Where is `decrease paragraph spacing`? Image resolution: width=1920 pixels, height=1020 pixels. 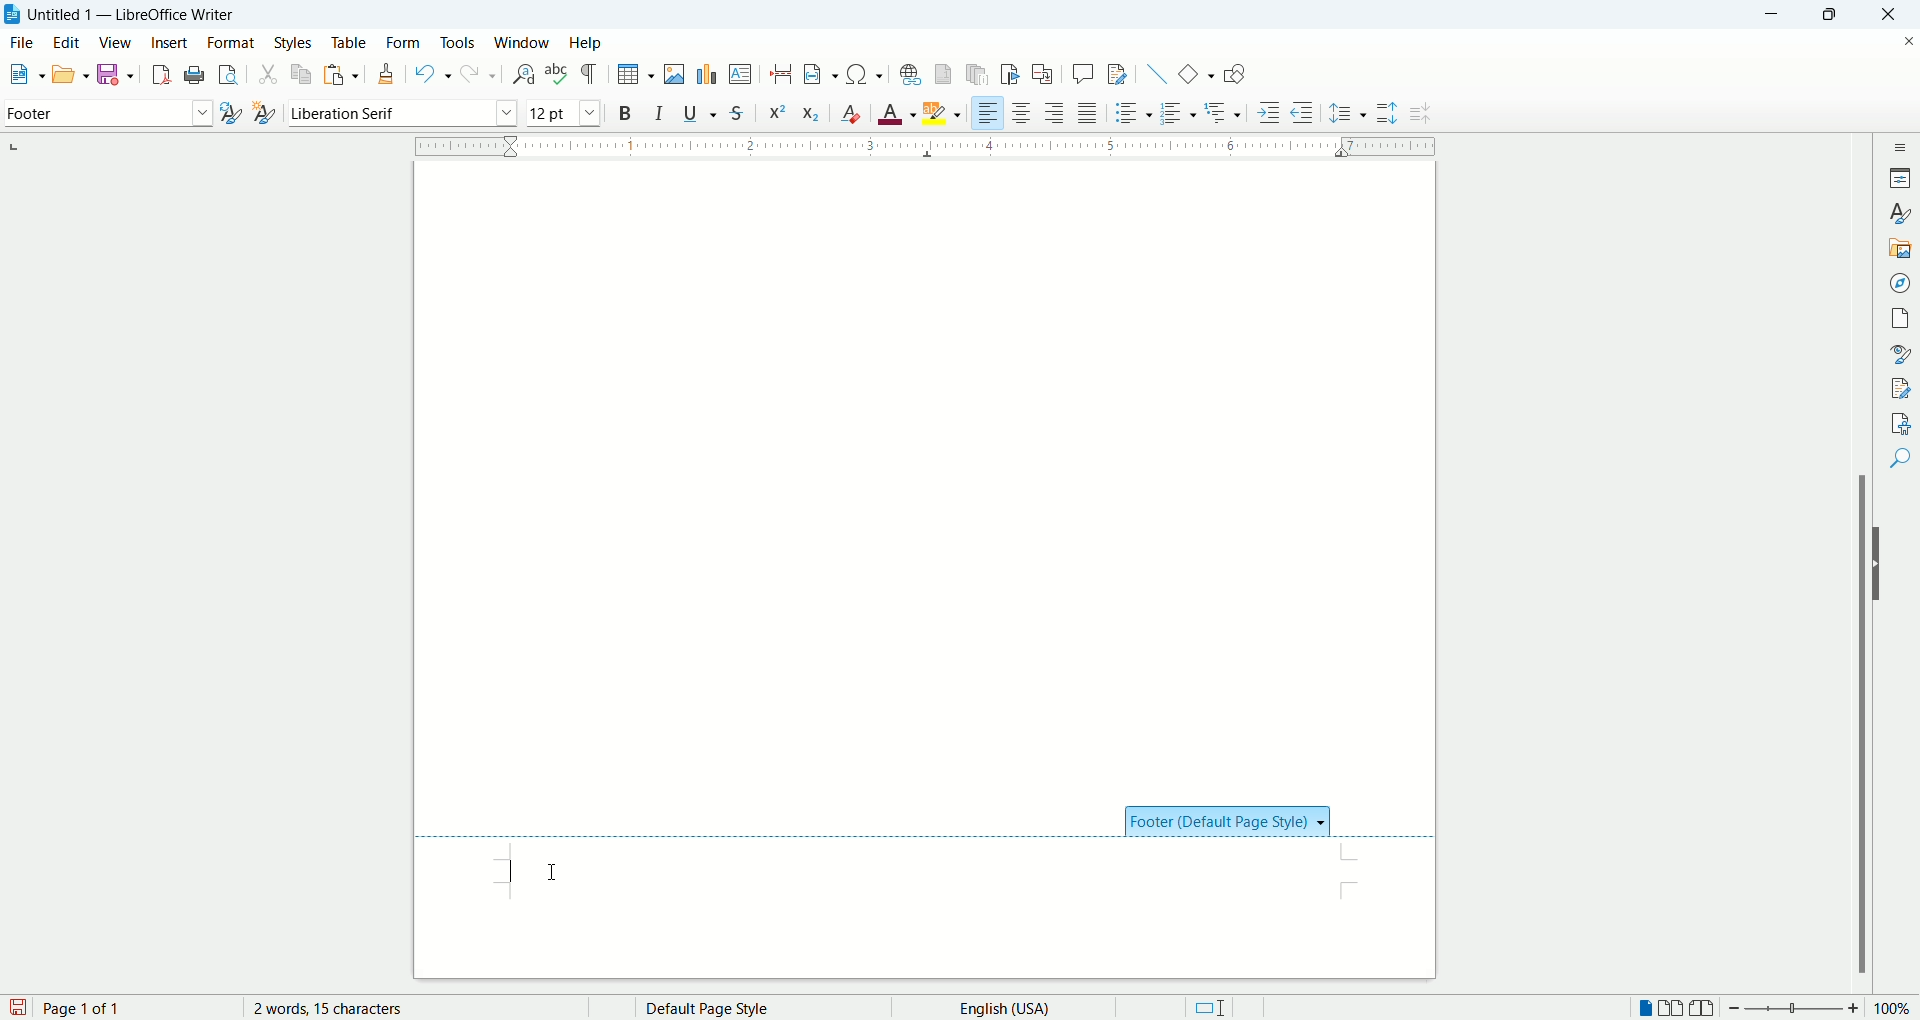 decrease paragraph spacing is located at coordinates (1420, 114).